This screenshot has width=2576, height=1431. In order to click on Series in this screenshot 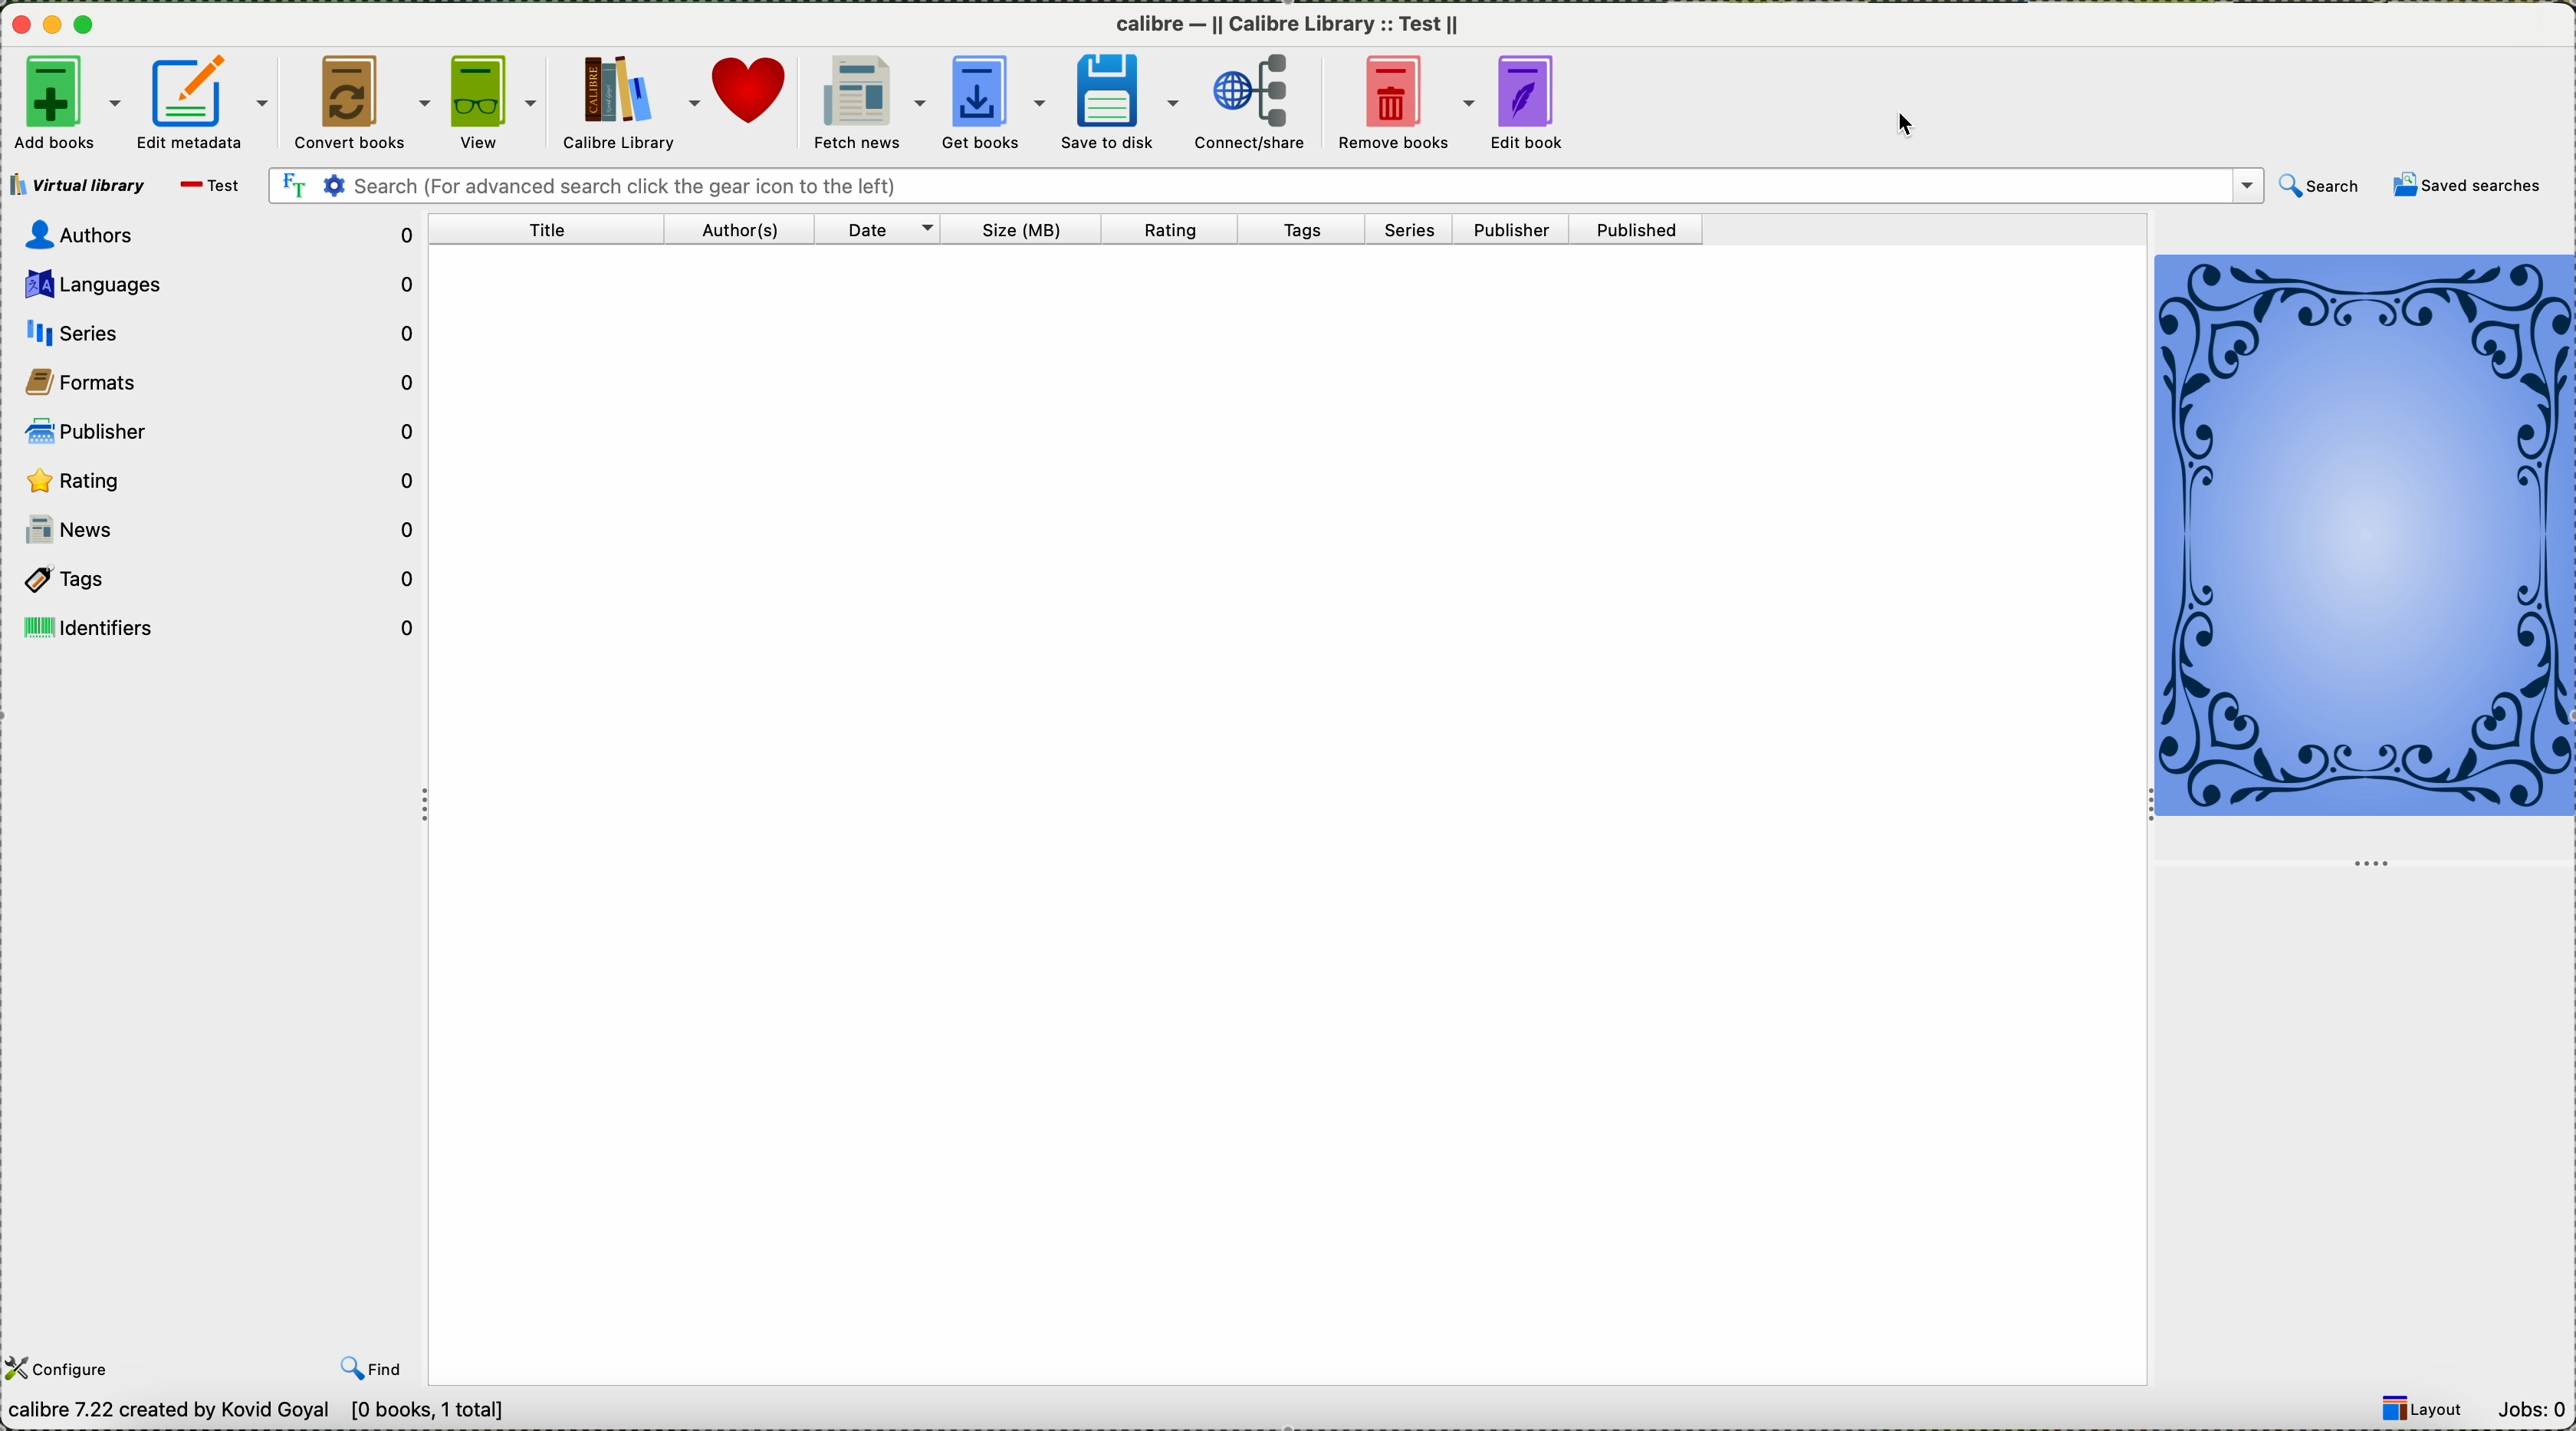, I will do `click(217, 334)`.